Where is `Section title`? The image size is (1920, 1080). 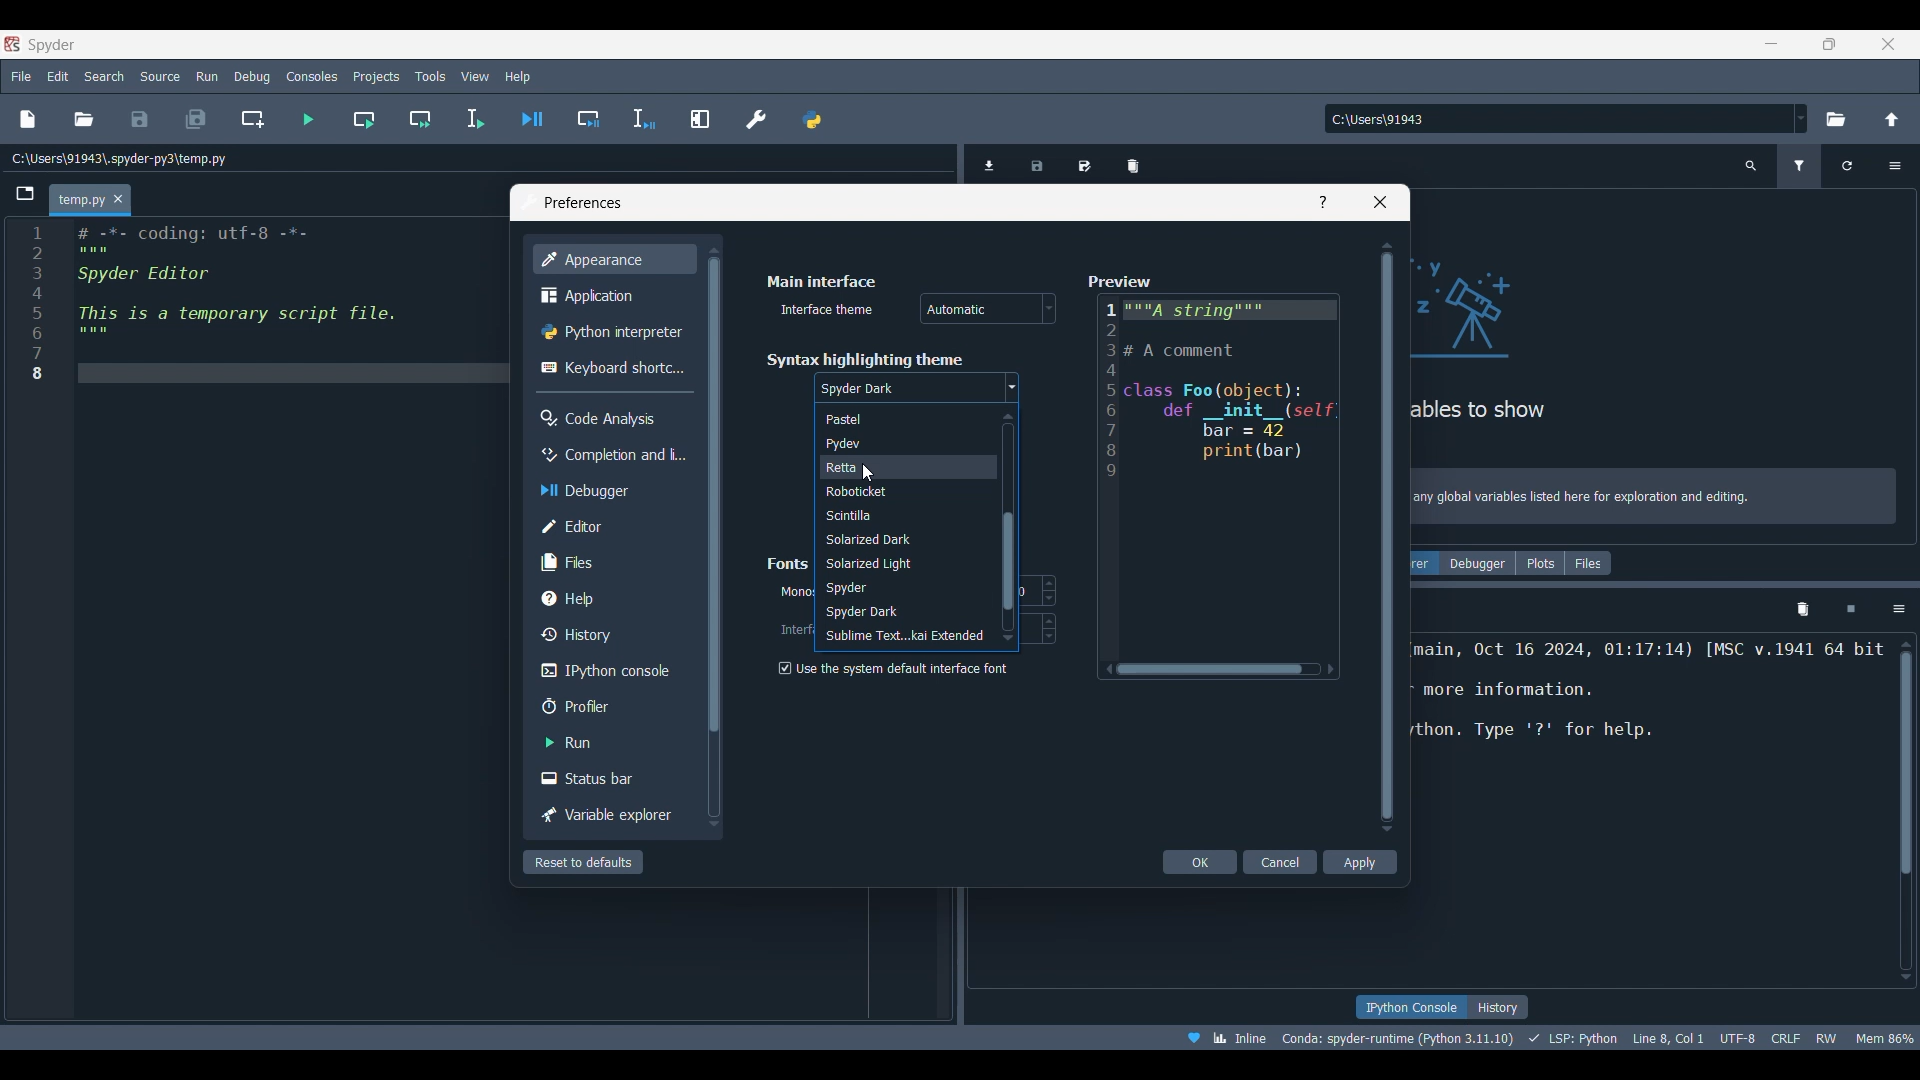 Section title is located at coordinates (790, 563).